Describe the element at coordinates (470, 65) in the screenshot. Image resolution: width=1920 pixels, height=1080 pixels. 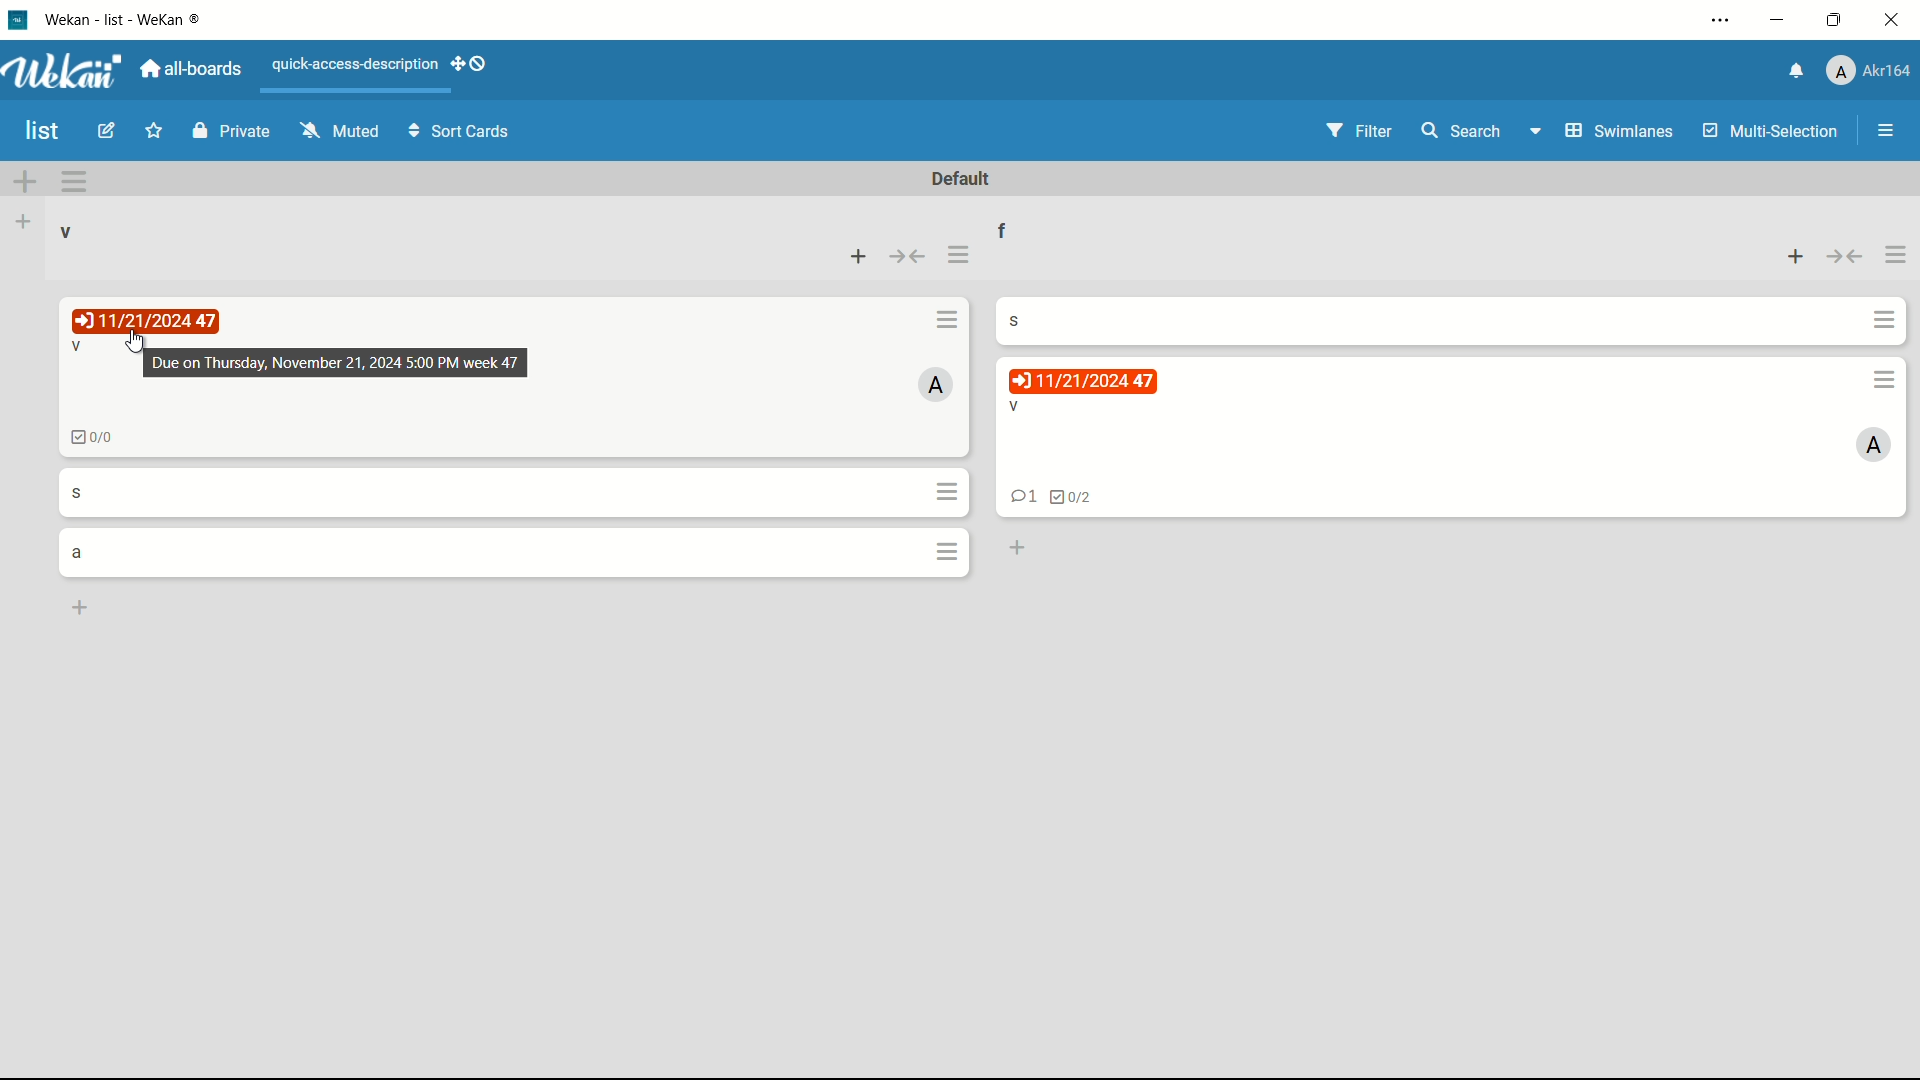
I see `show-desktop-drag-handles` at that location.